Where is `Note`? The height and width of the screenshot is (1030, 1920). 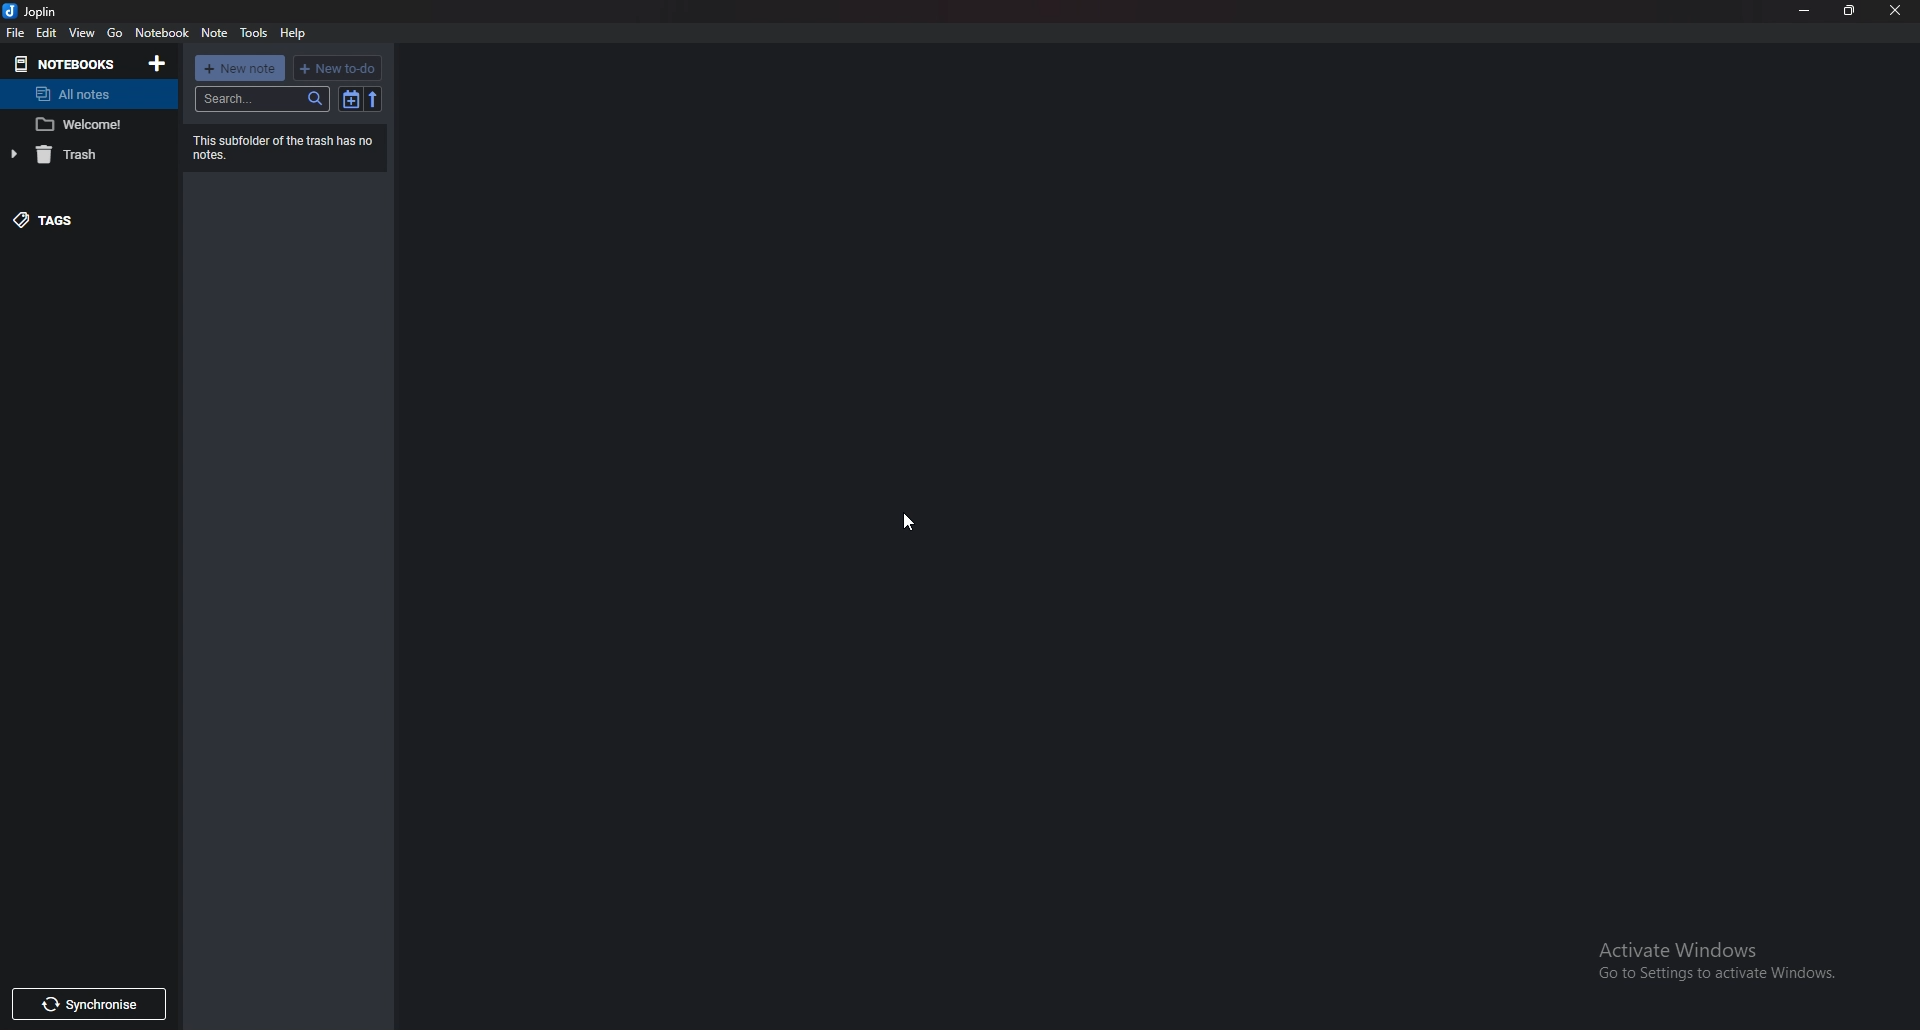
Note is located at coordinates (84, 124).